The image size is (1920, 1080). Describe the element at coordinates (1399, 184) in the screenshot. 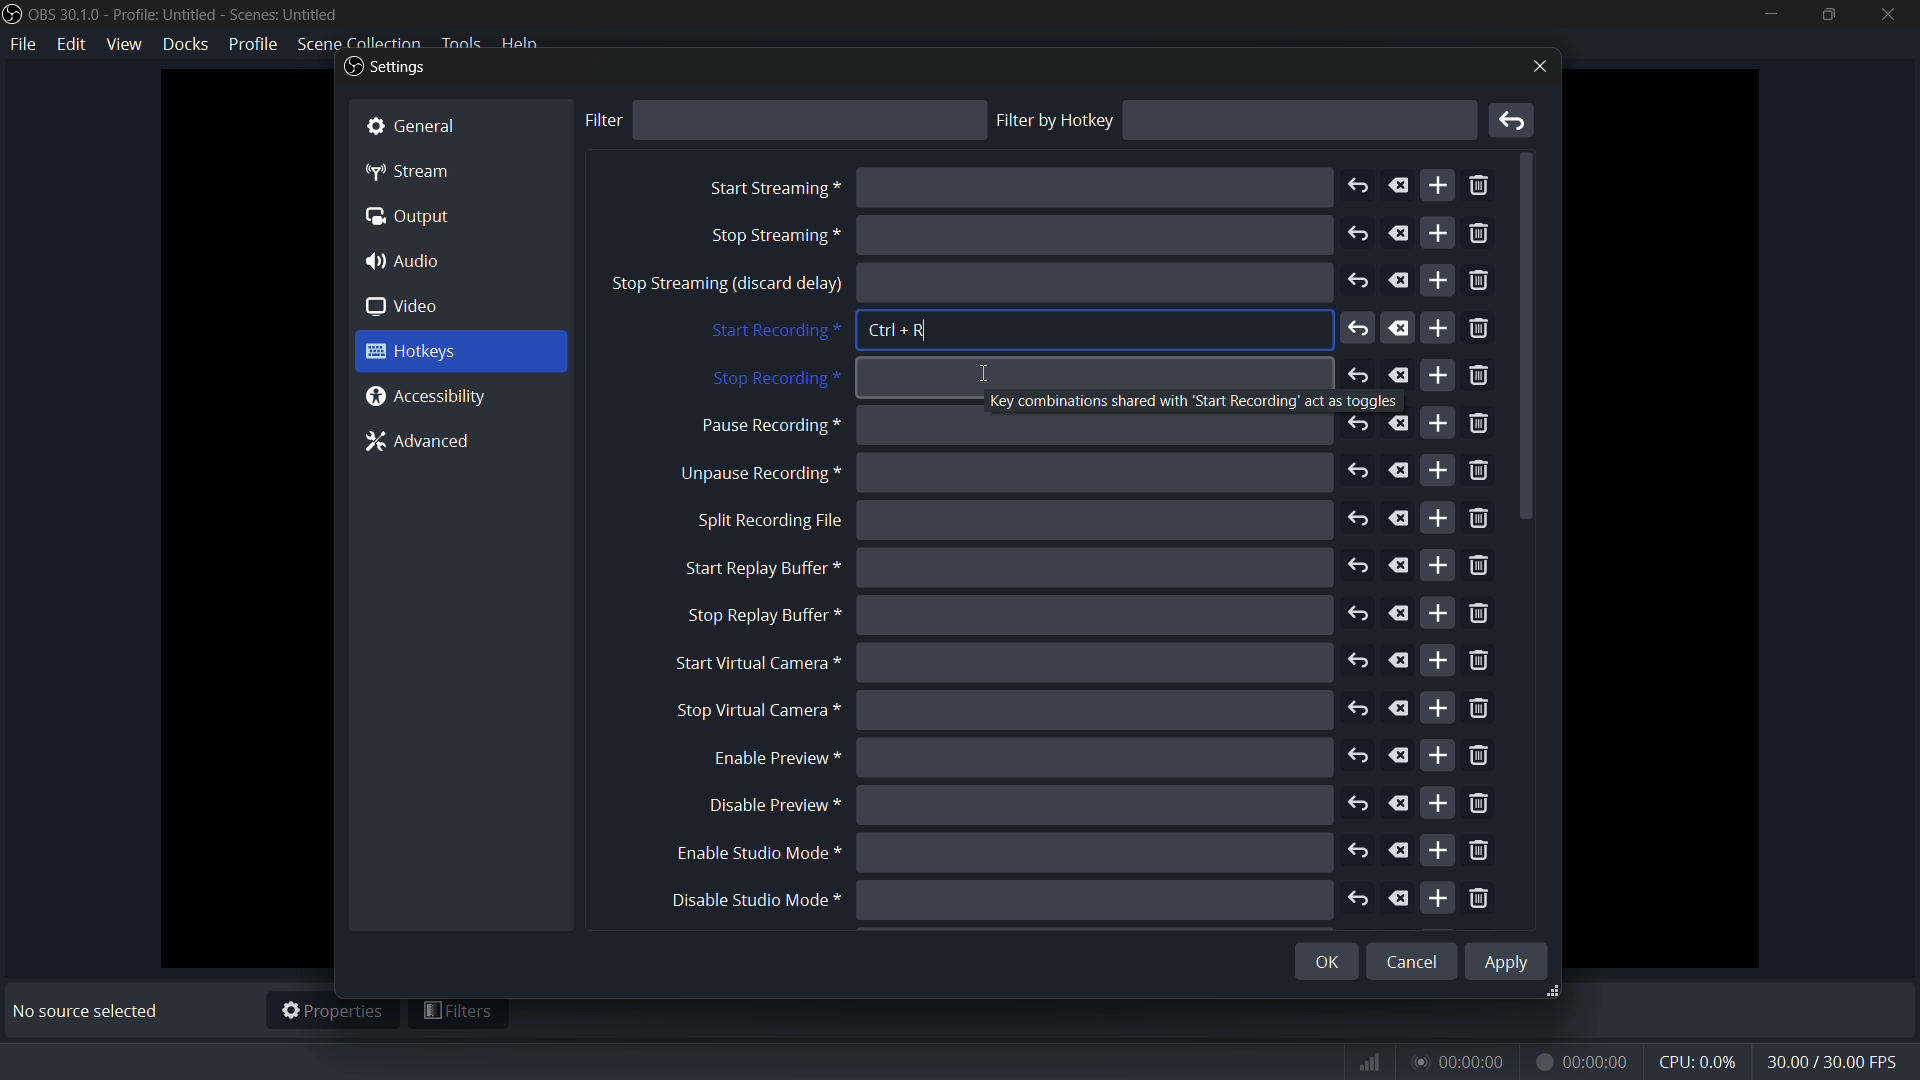

I see `delete` at that location.